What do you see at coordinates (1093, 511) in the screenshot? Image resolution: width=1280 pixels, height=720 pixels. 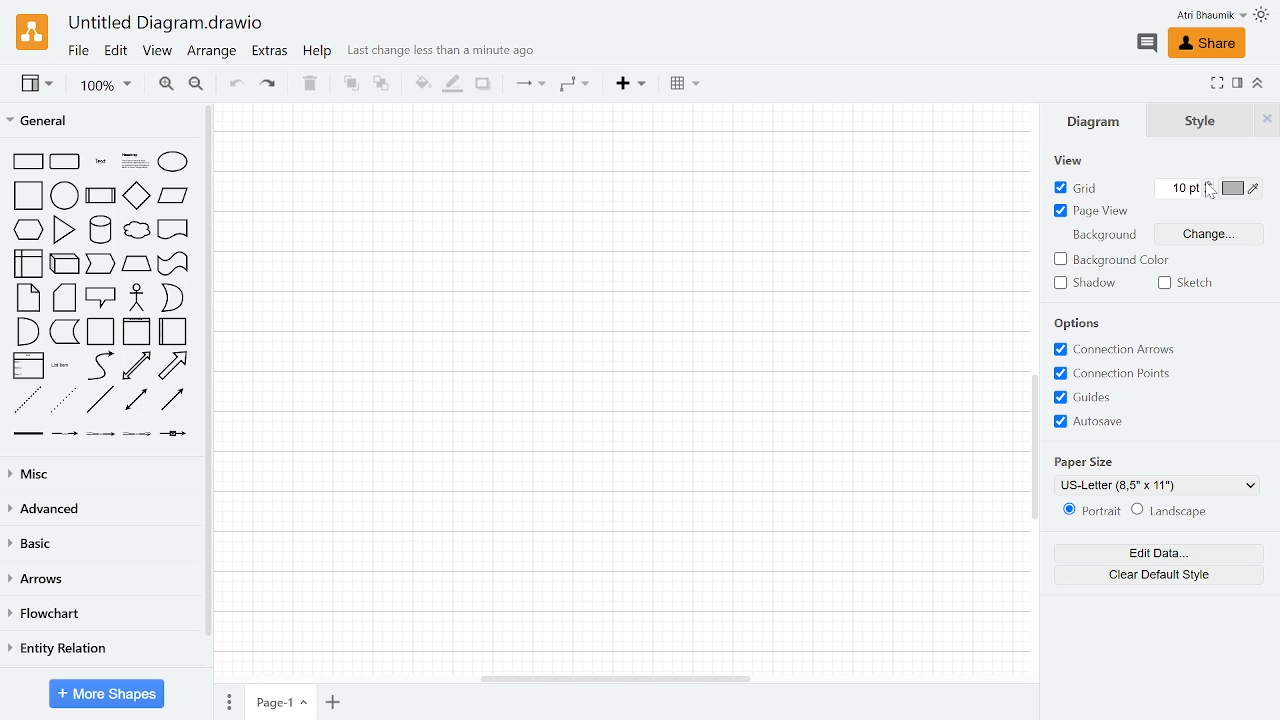 I see `Potrait` at bounding box center [1093, 511].